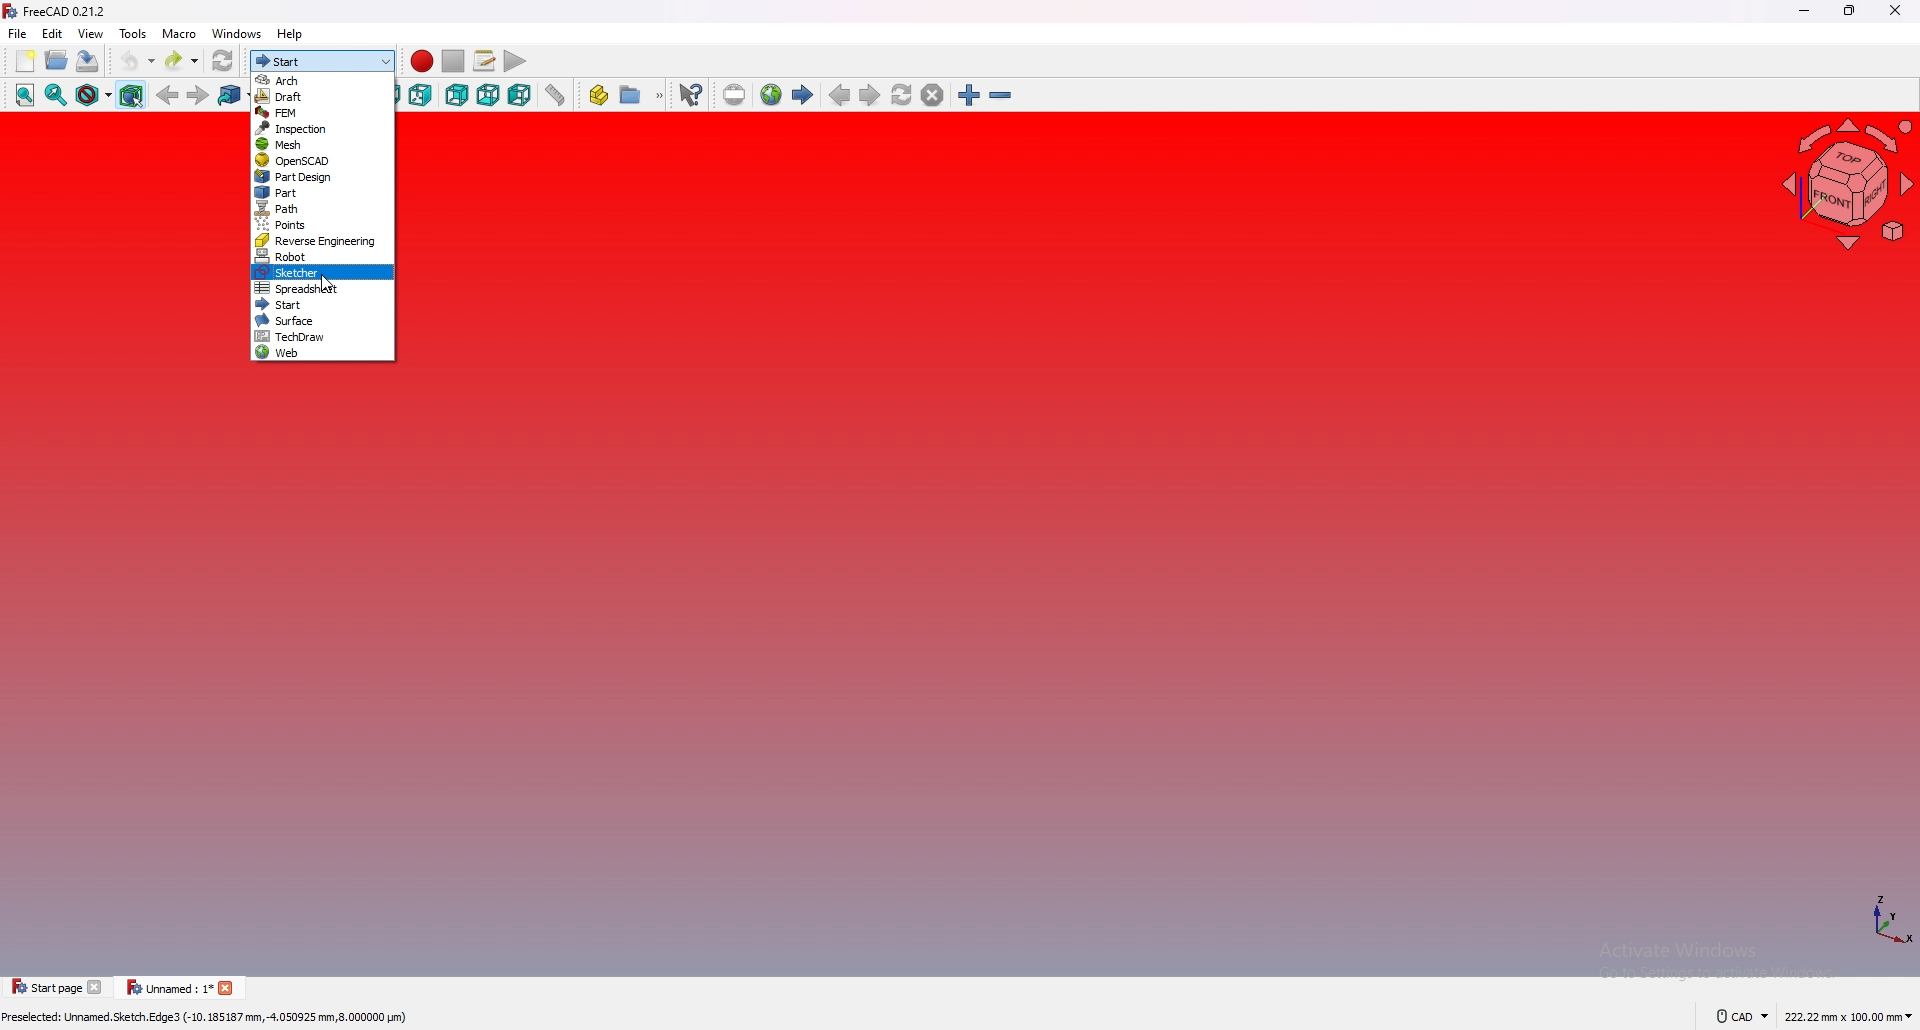 This screenshot has height=1030, width=1920. What do you see at coordinates (59, 11) in the screenshot?
I see `freecad` at bounding box center [59, 11].